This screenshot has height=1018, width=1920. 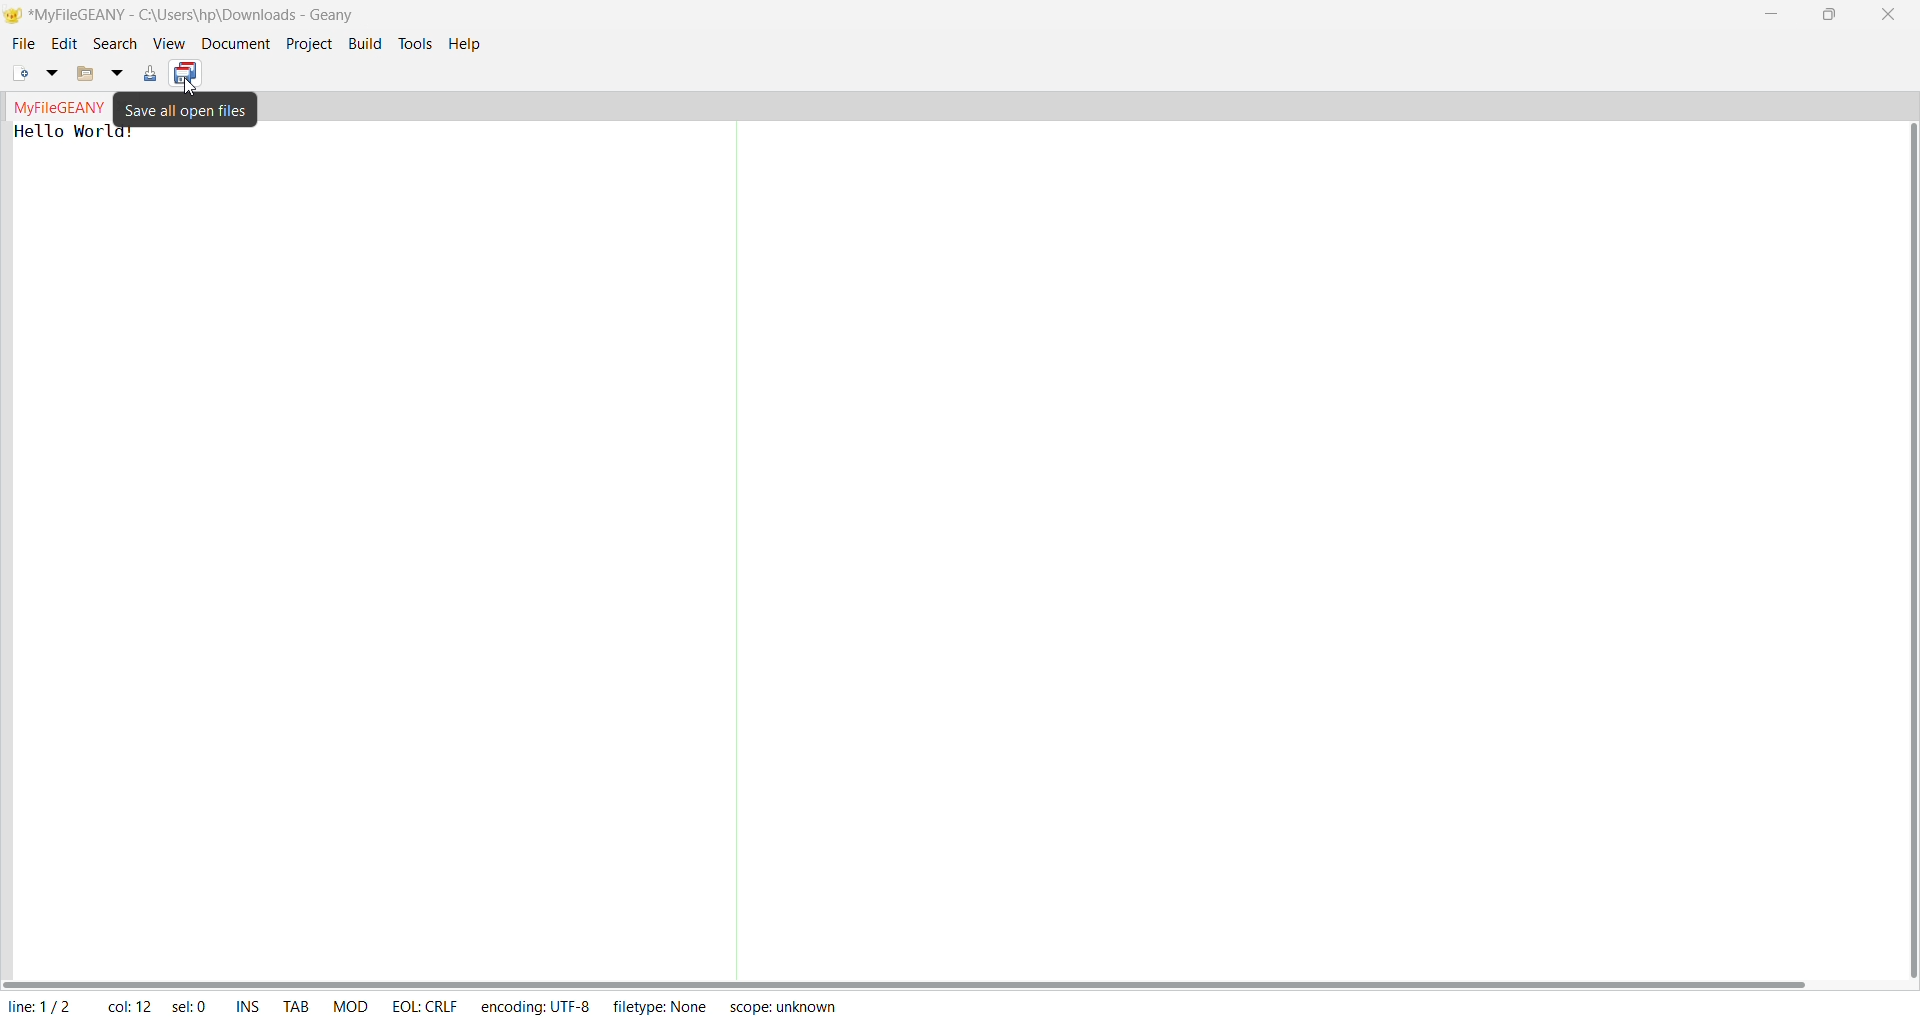 I want to click on INS, so click(x=250, y=1002).